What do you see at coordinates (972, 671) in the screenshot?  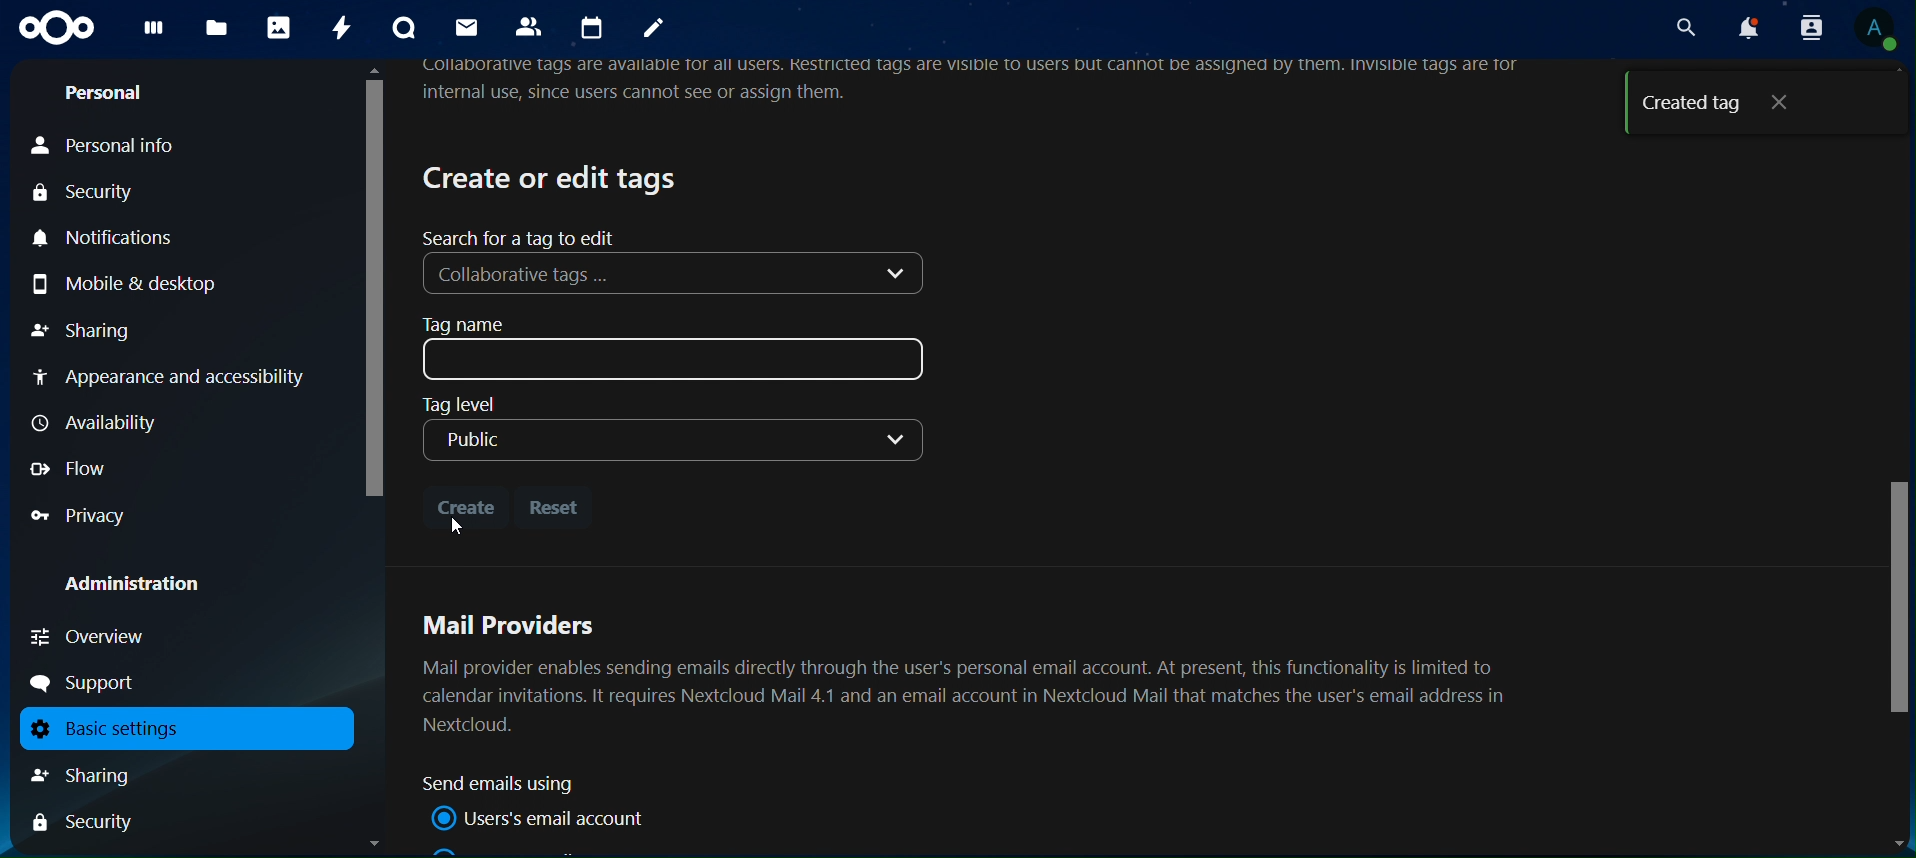 I see `Mail Providers

Mail provider enables sending emails directly through the user's personal email account. At present, this functionality is limited to
calendar invitations. It requires Nextcloud Mail 4.1 and an email account in Nextcloud Mail that matches the user's email address in
Nextcloud.` at bounding box center [972, 671].